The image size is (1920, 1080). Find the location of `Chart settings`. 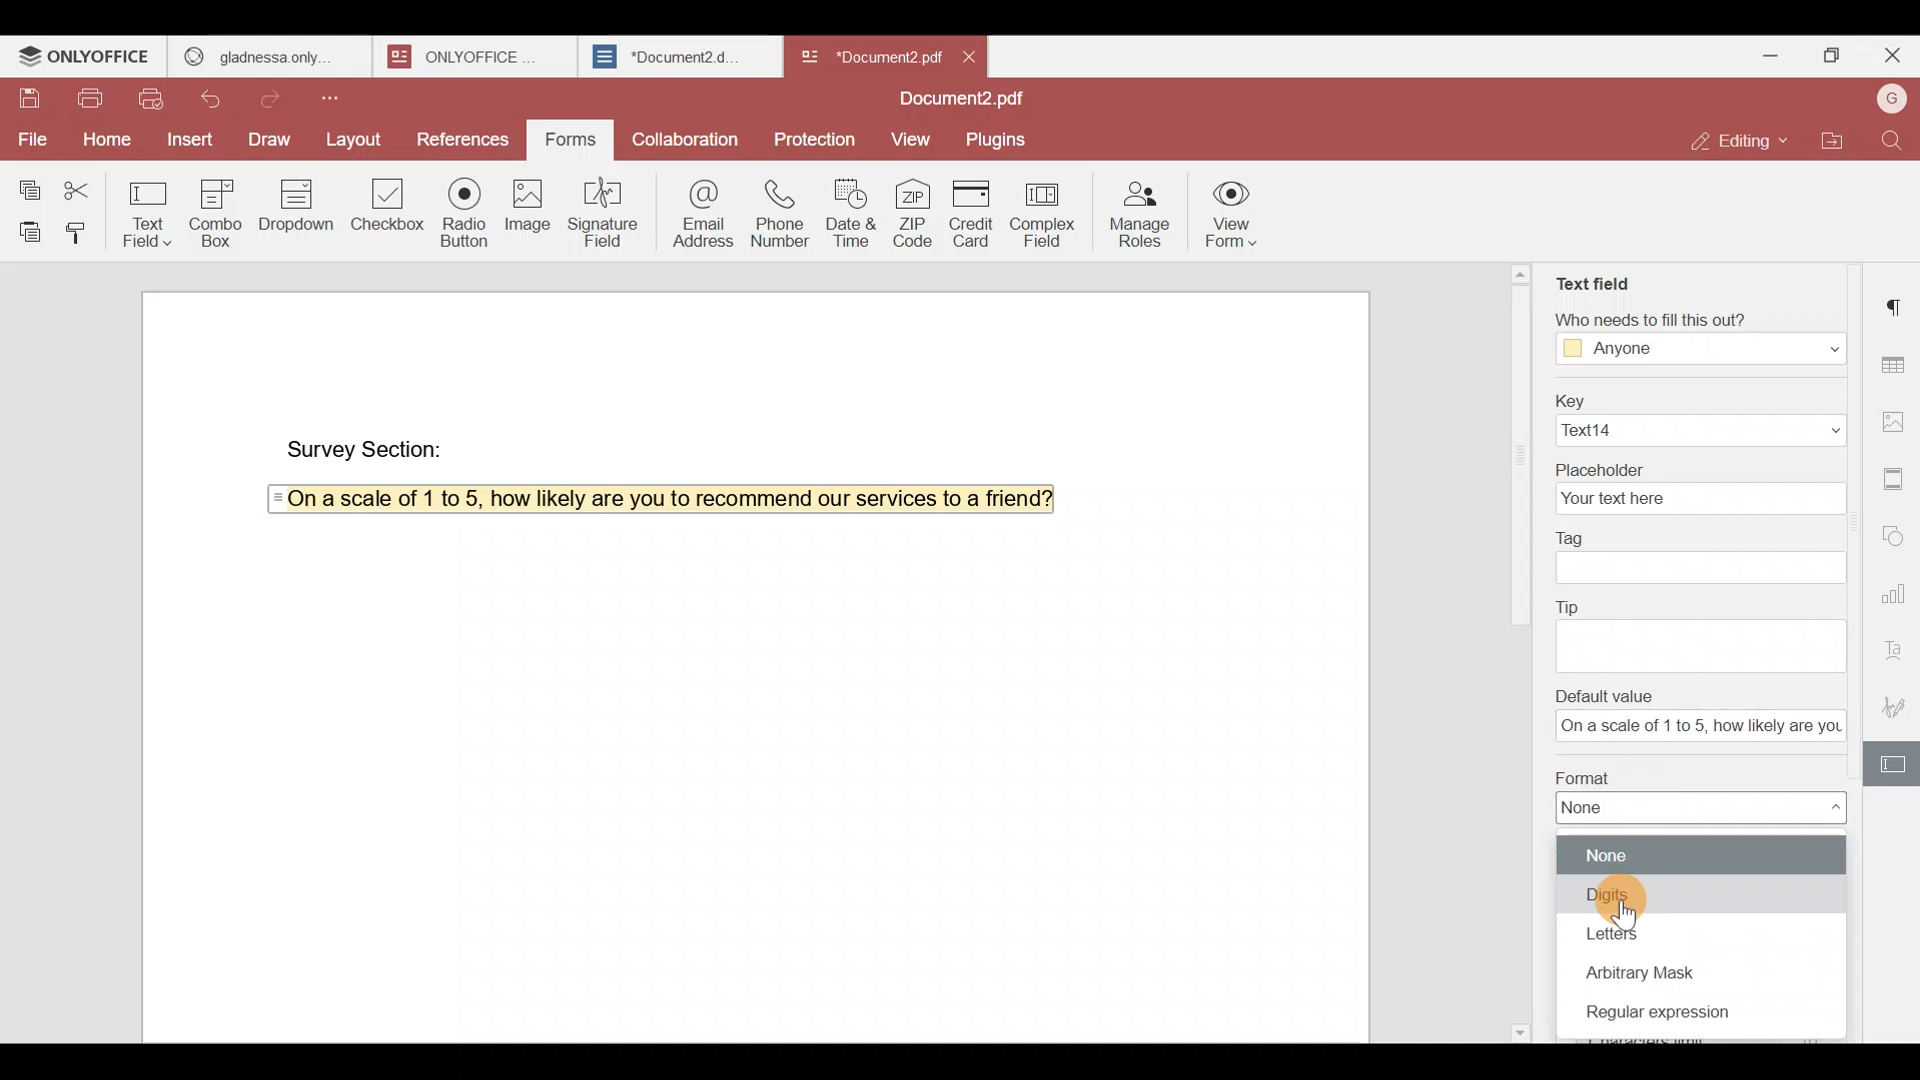

Chart settings is located at coordinates (1896, 594).